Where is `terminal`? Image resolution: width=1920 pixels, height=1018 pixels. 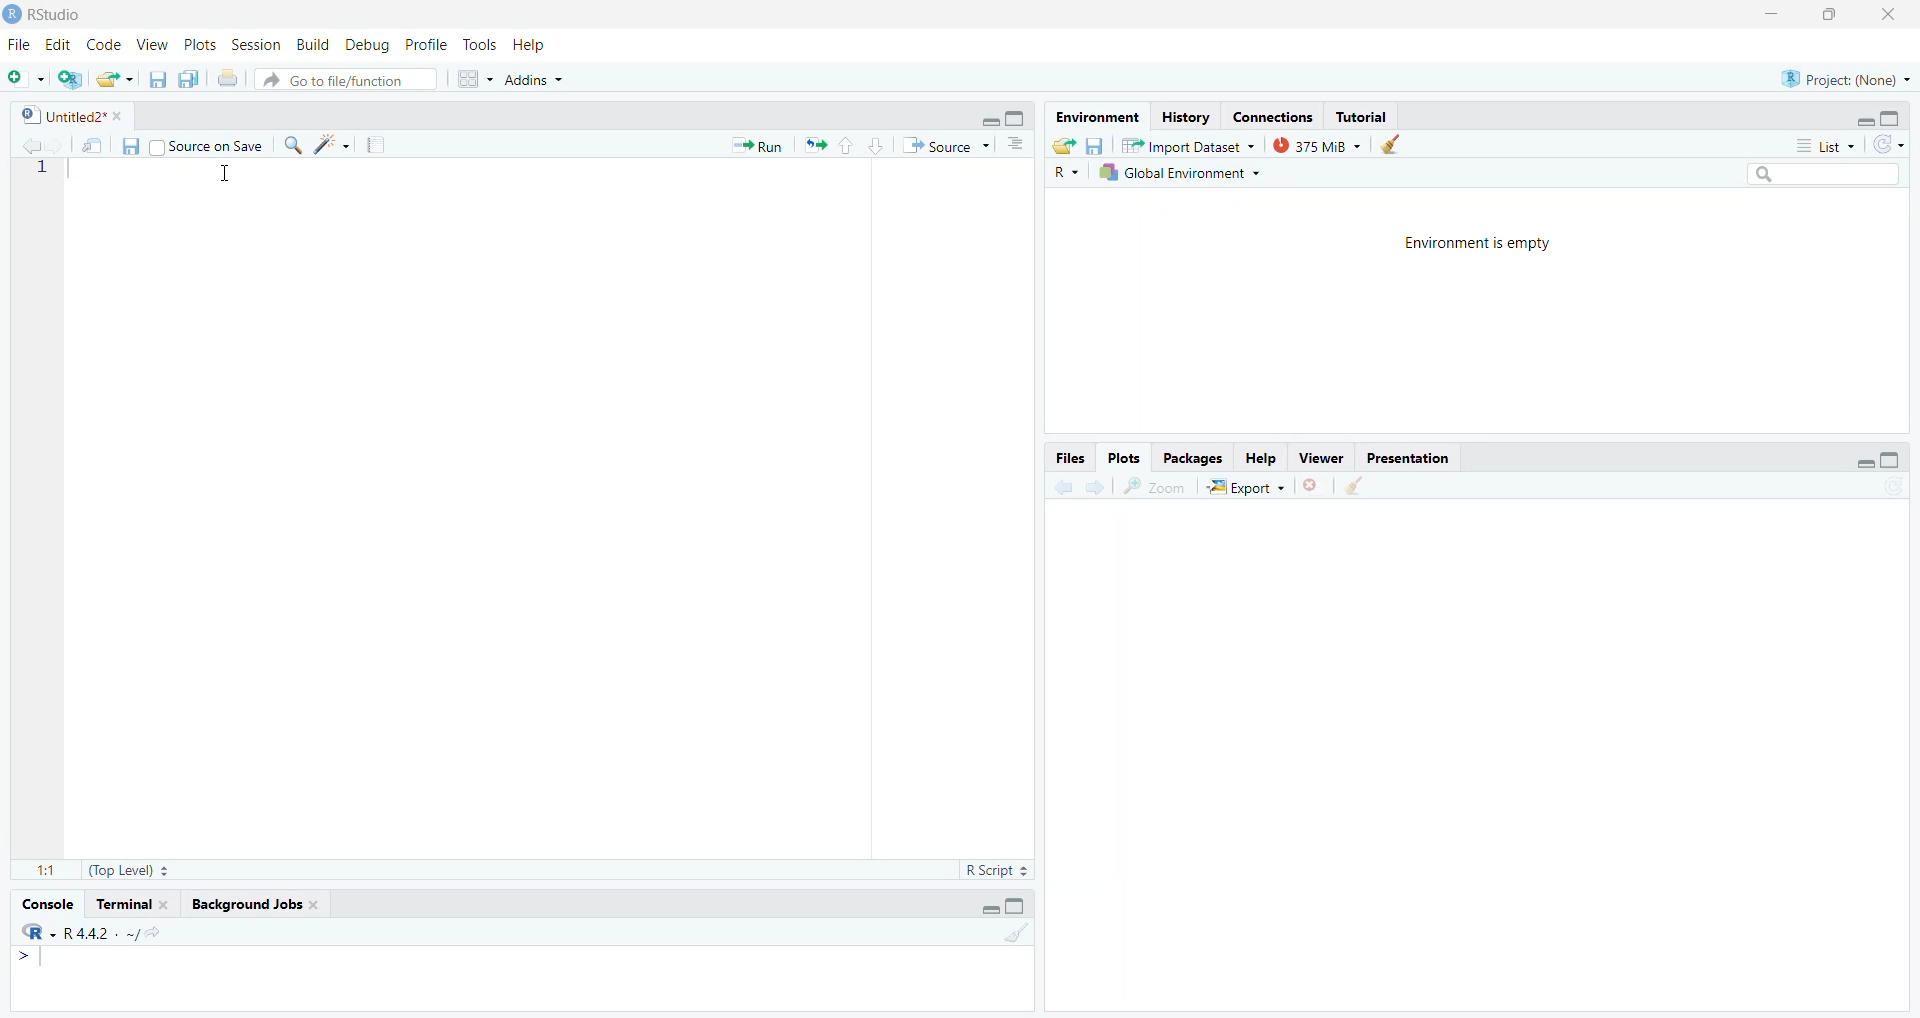
terminal is located at coordinates (134, 903).